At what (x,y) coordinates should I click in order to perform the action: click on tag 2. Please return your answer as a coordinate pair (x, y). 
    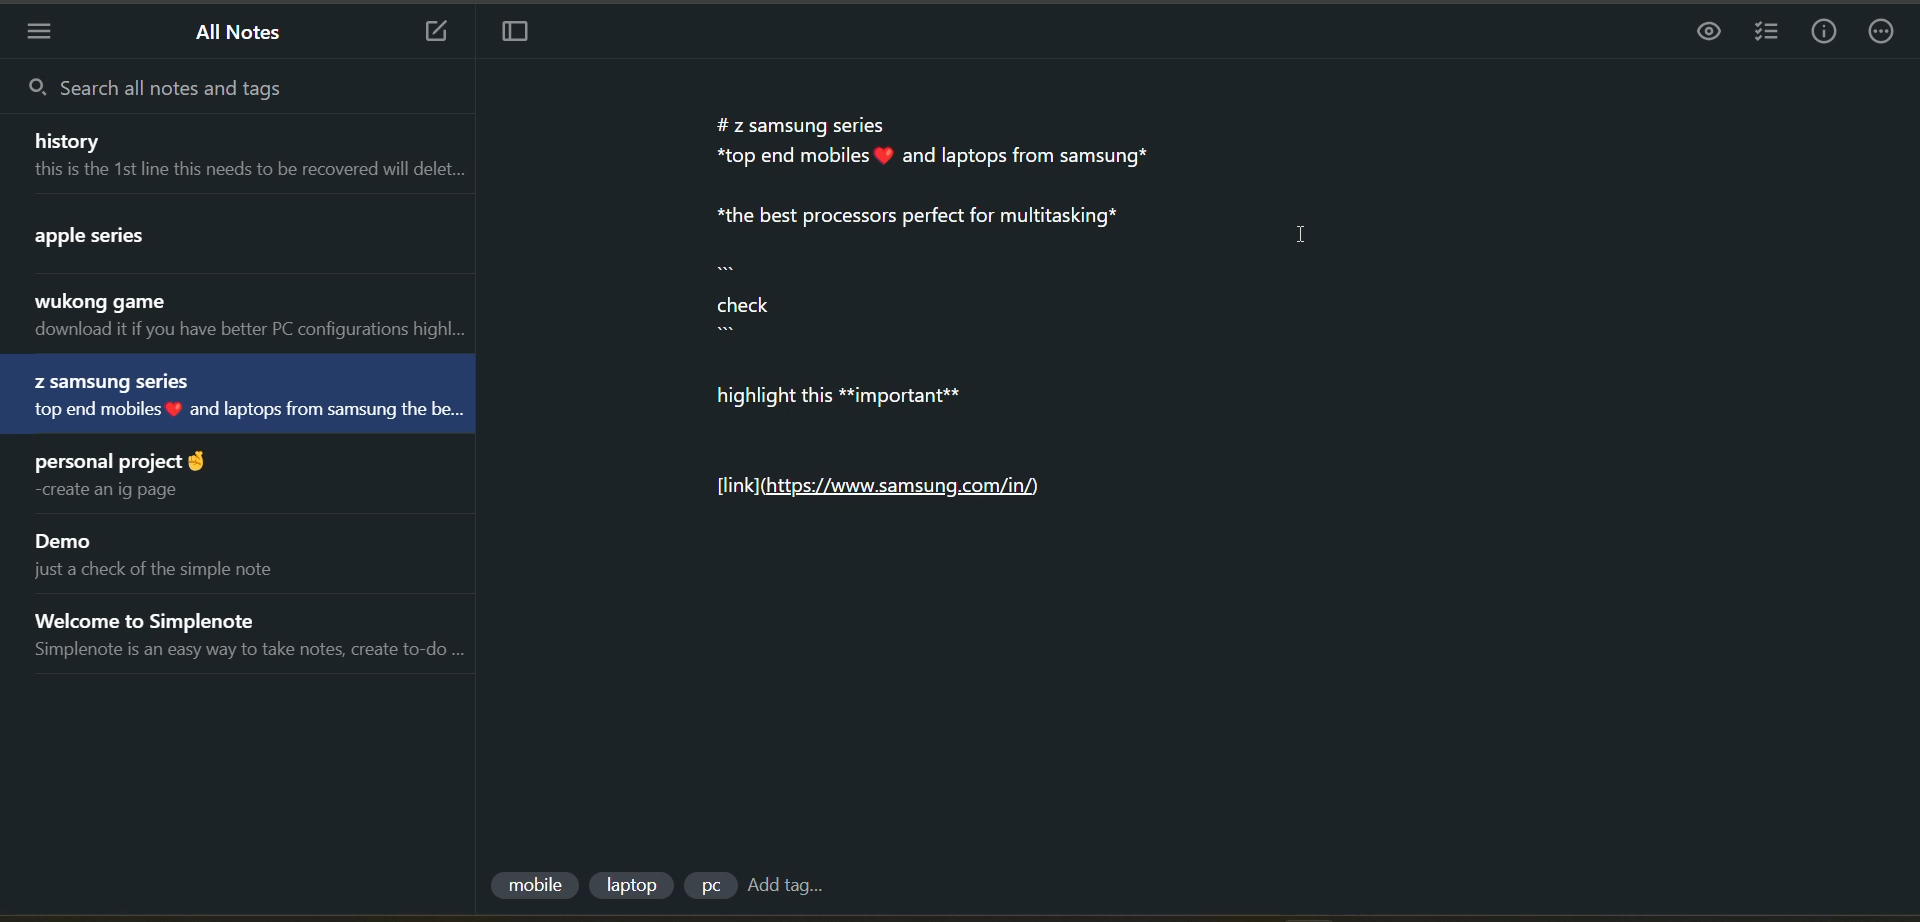
    Looking at the image, I should click on (633, 887).